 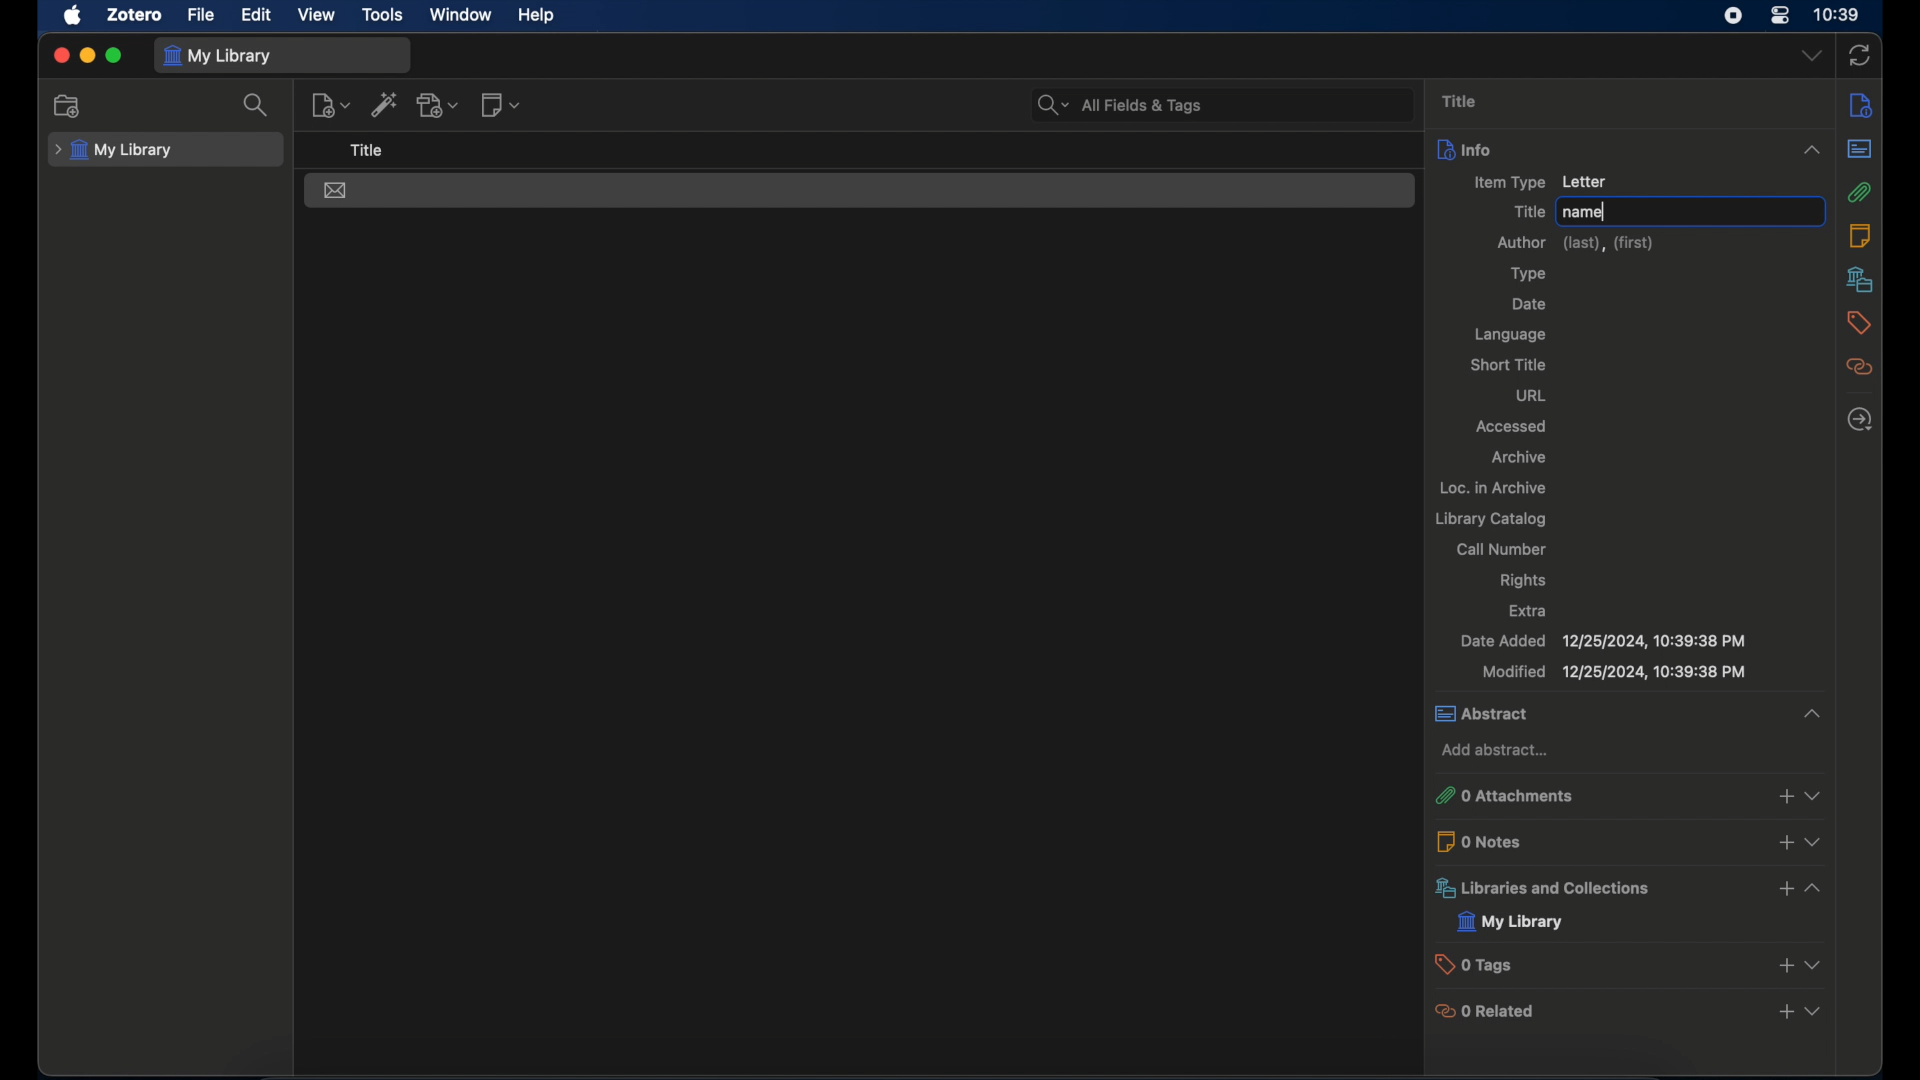 I want to click on close, so click(x=60, y=55).